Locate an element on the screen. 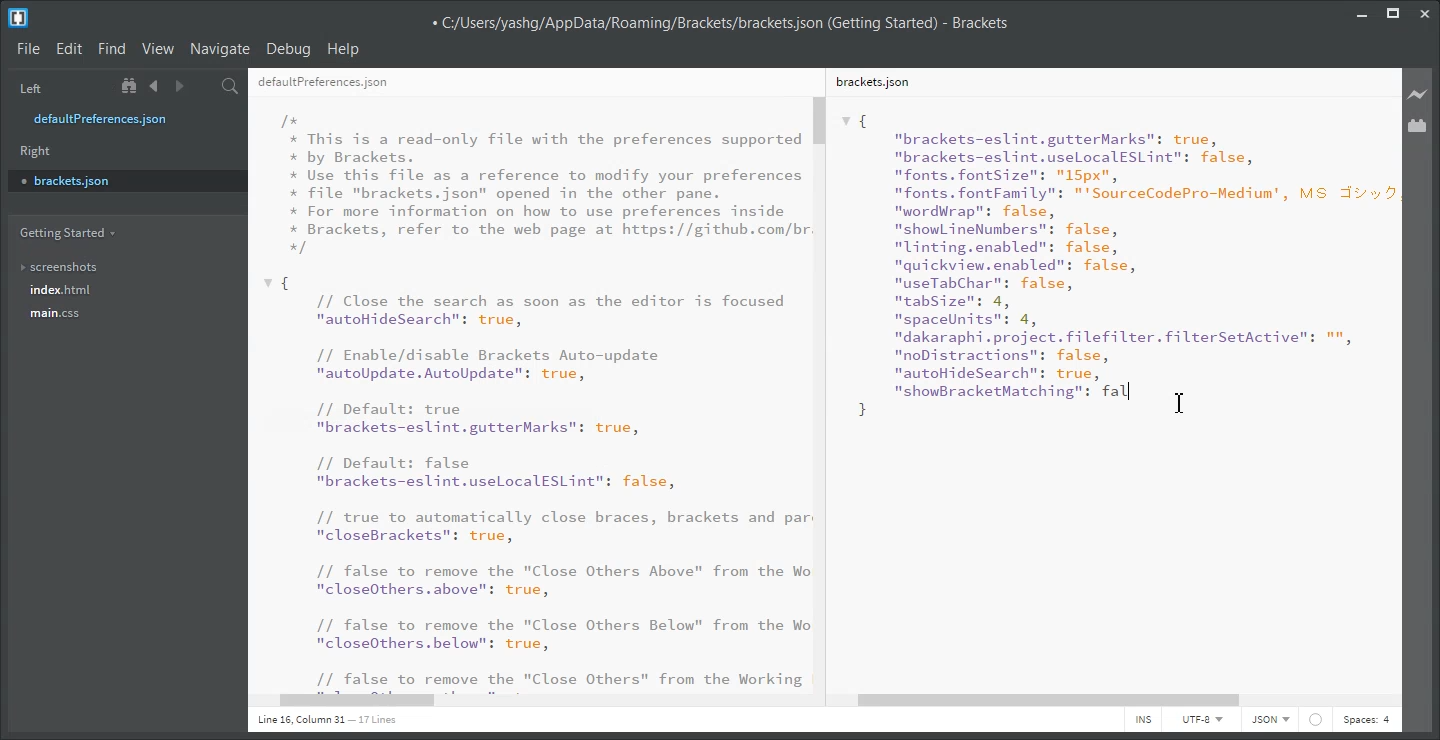 This screenshot has width=1440, height=740. Extension Manager is located at coordinates (1418, 125).